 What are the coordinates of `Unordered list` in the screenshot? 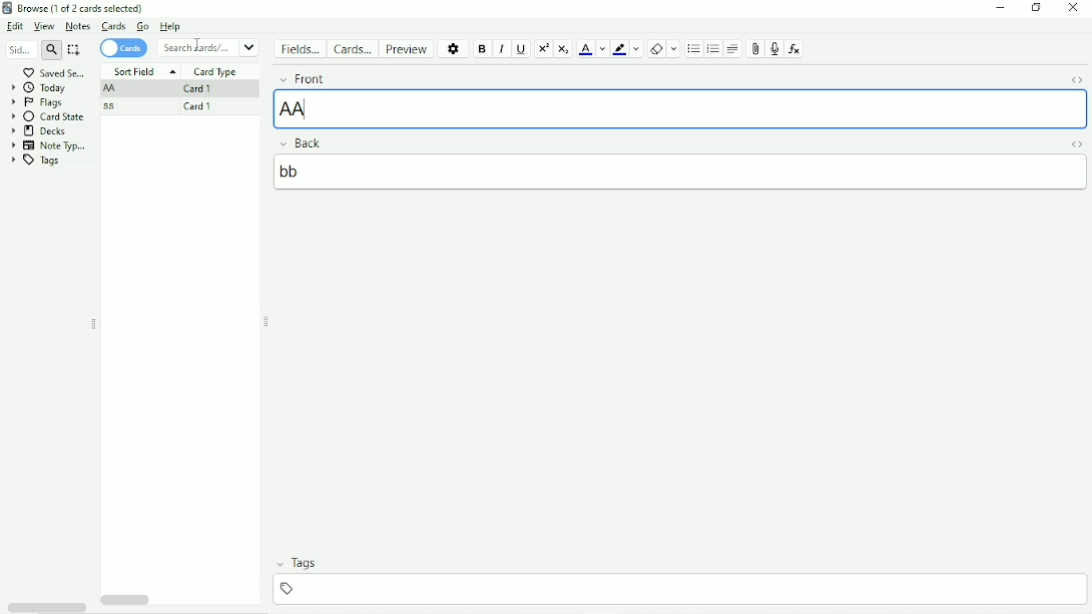 It's located at (692, 49).